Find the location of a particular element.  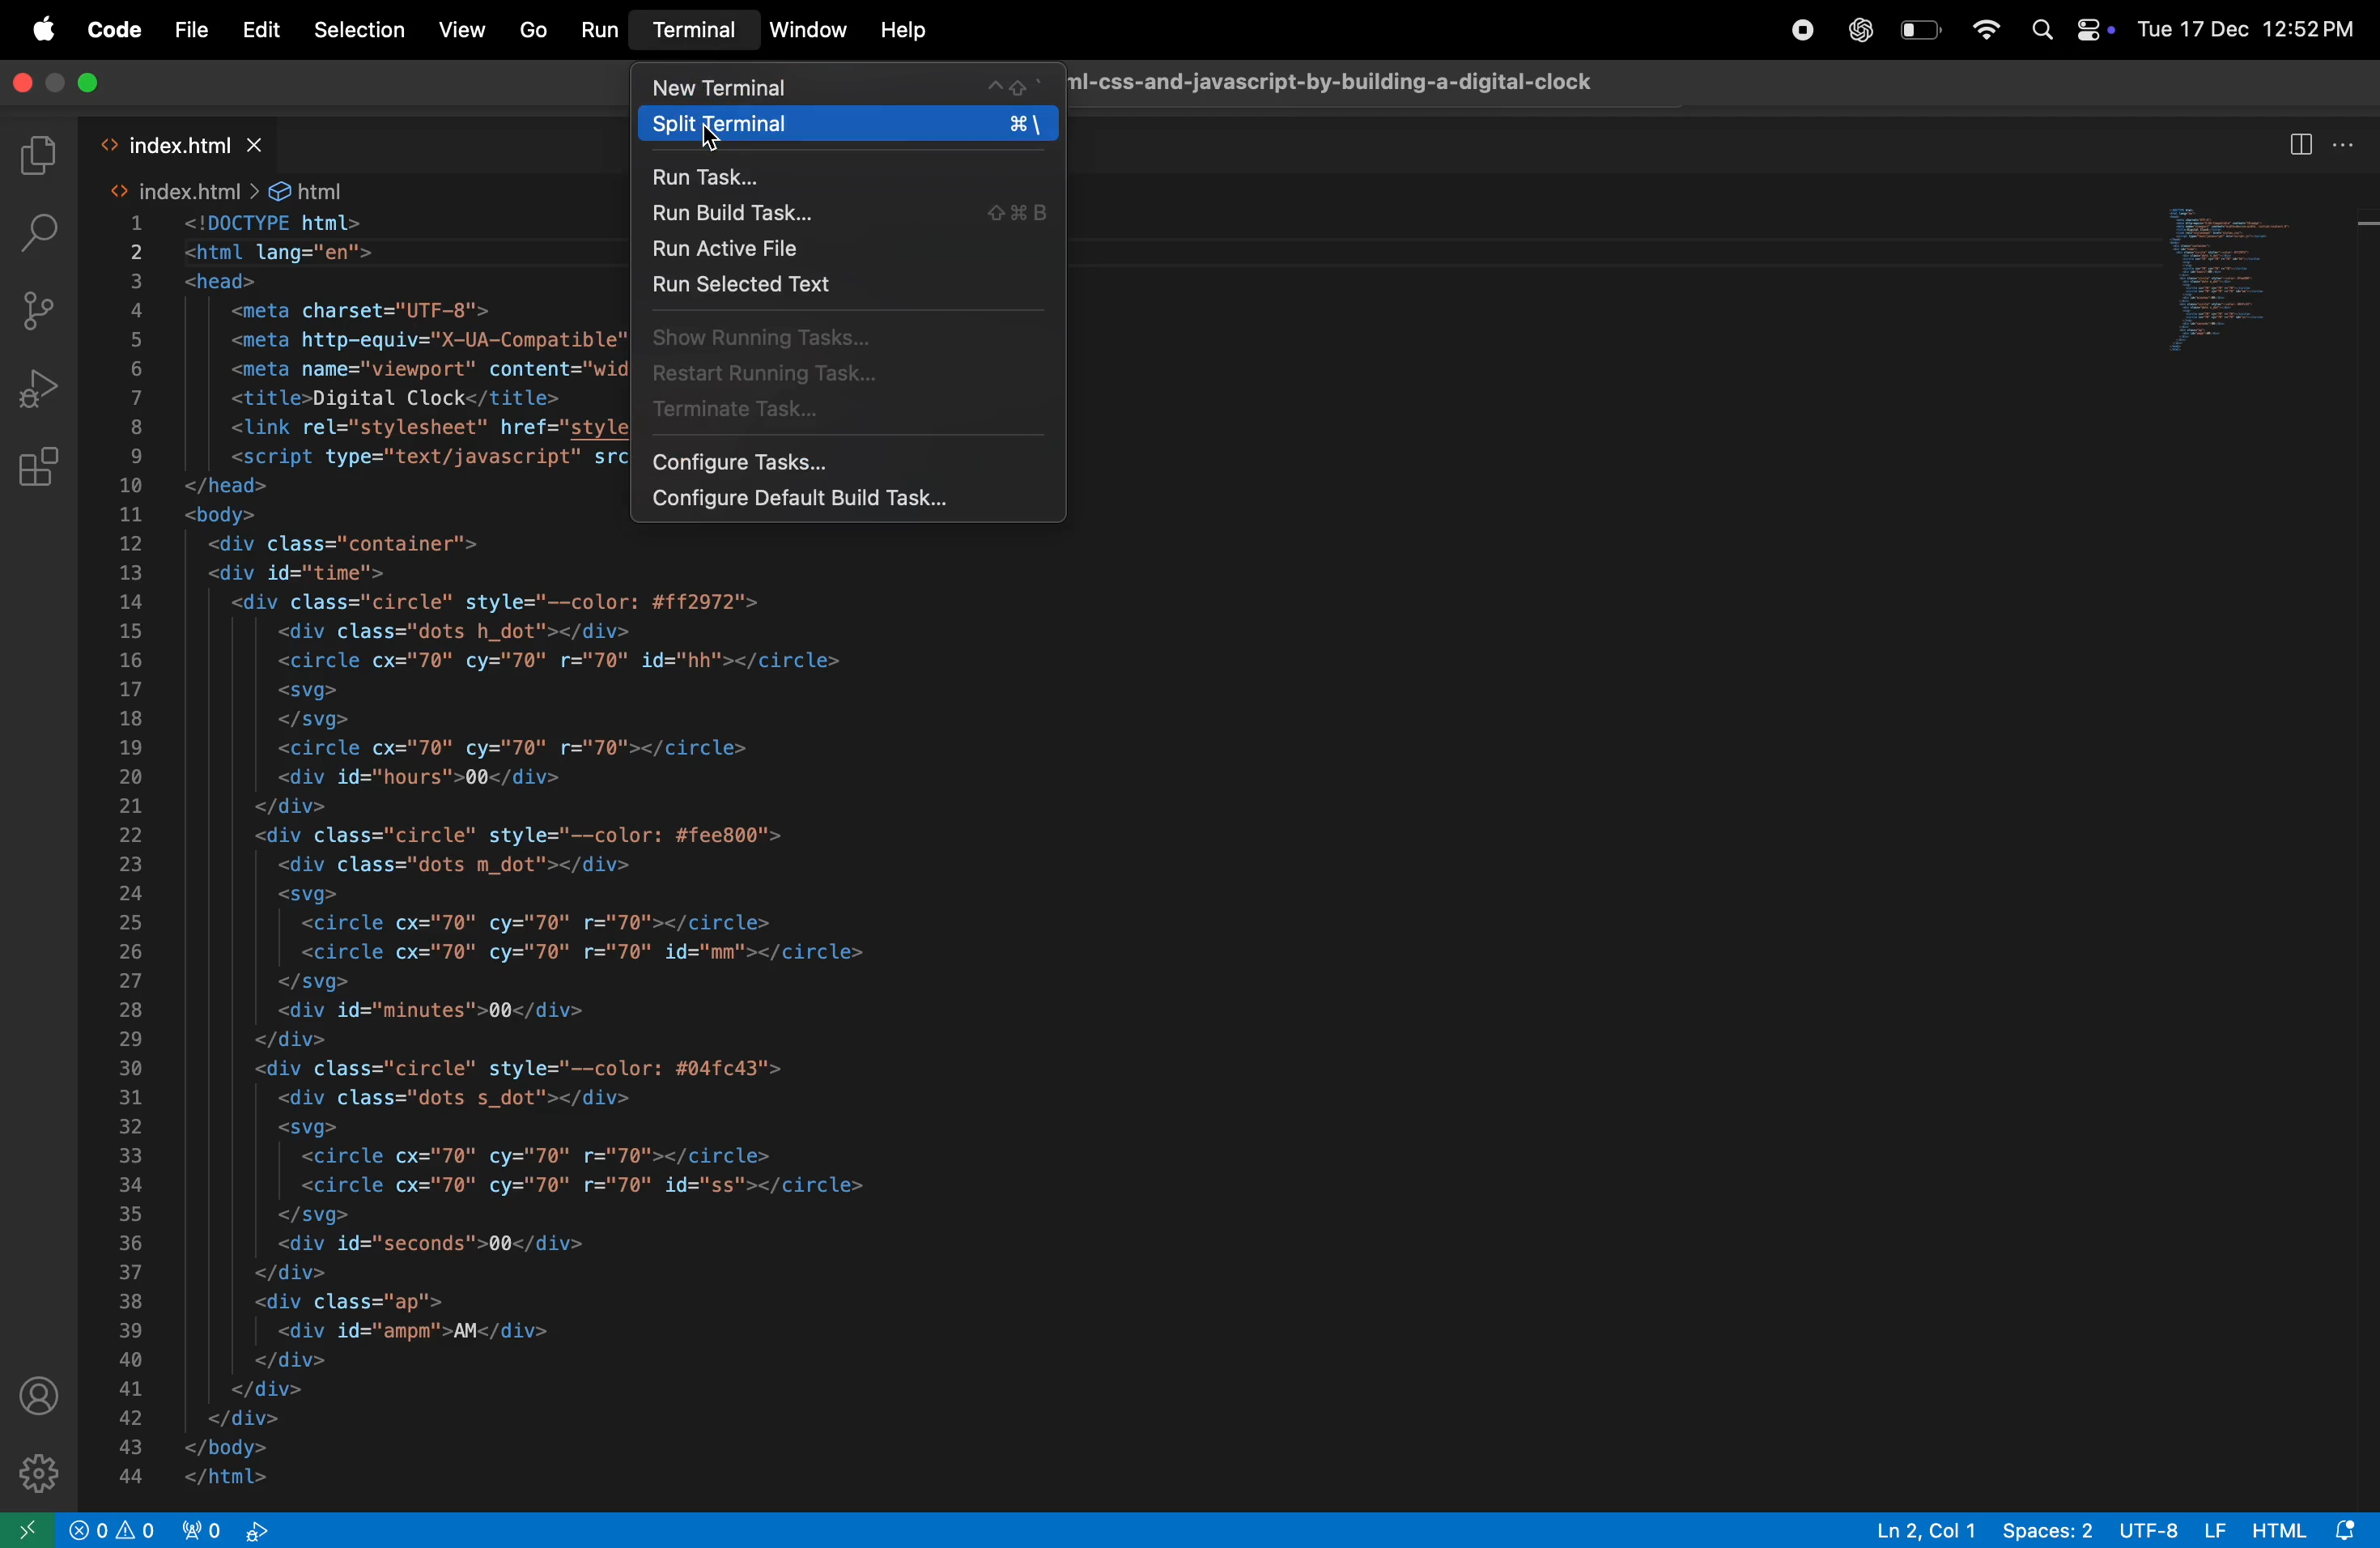

code is located at coordinates (109, 30).